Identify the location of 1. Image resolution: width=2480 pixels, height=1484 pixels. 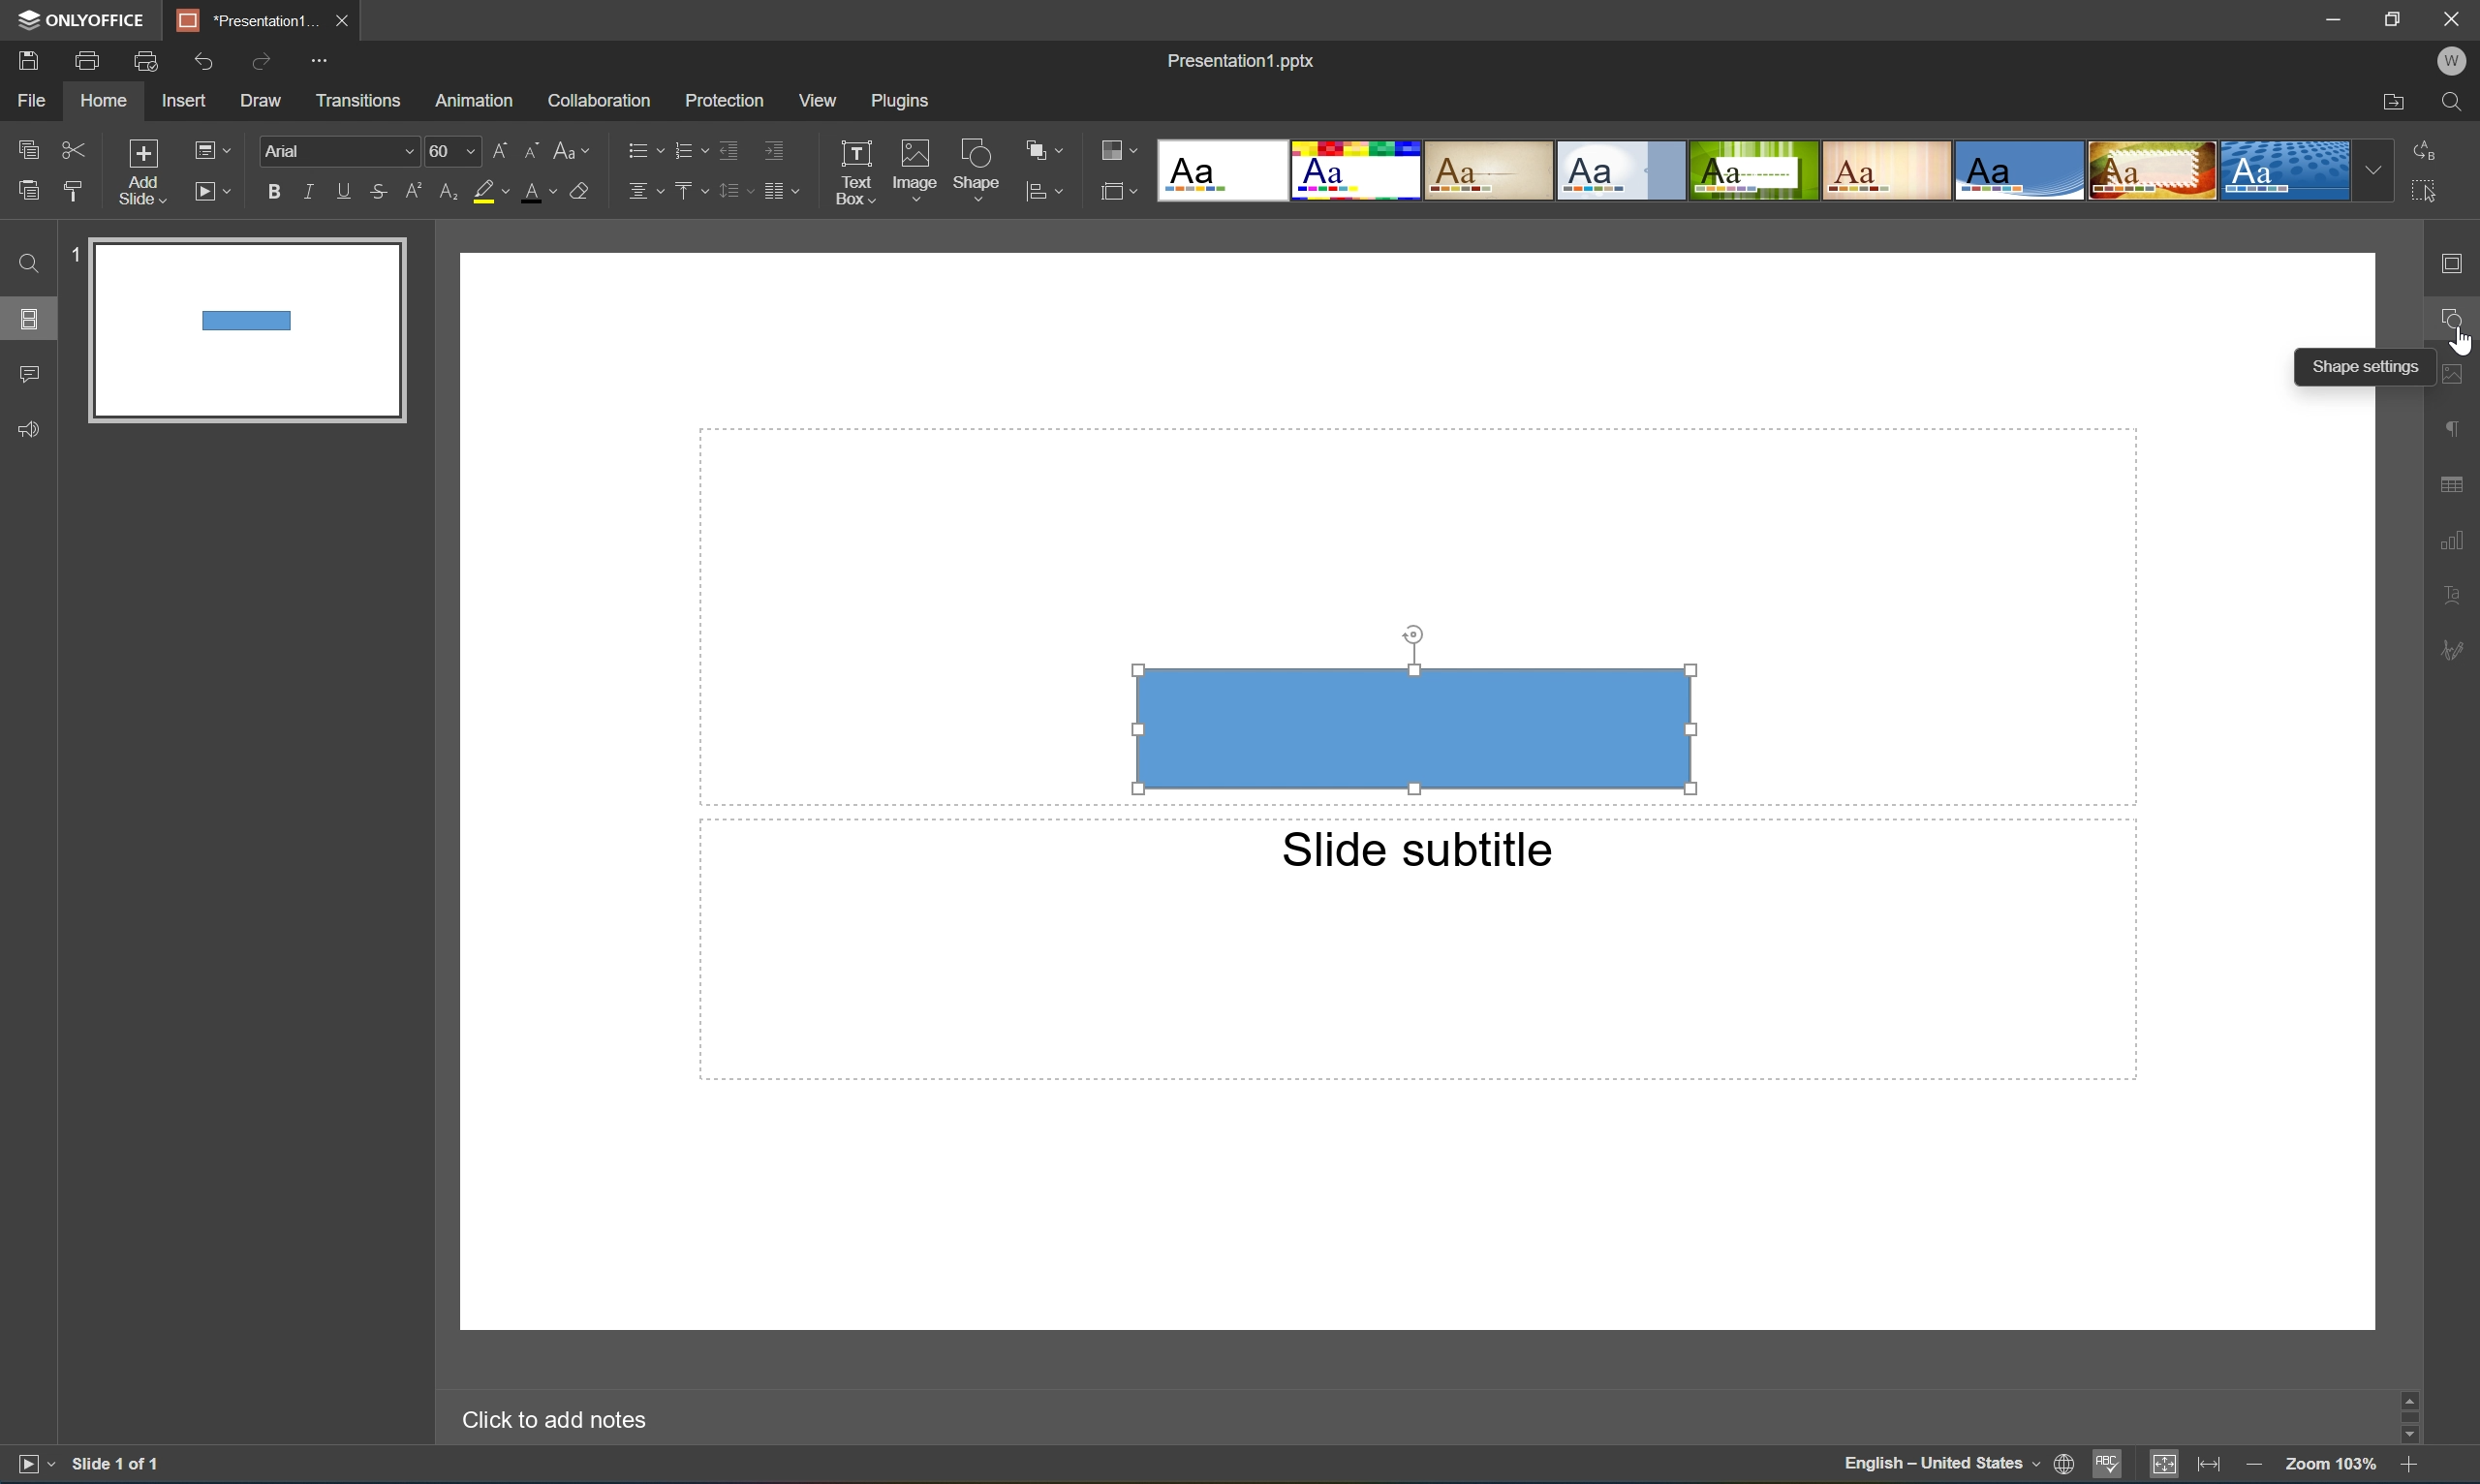
(67, 258).